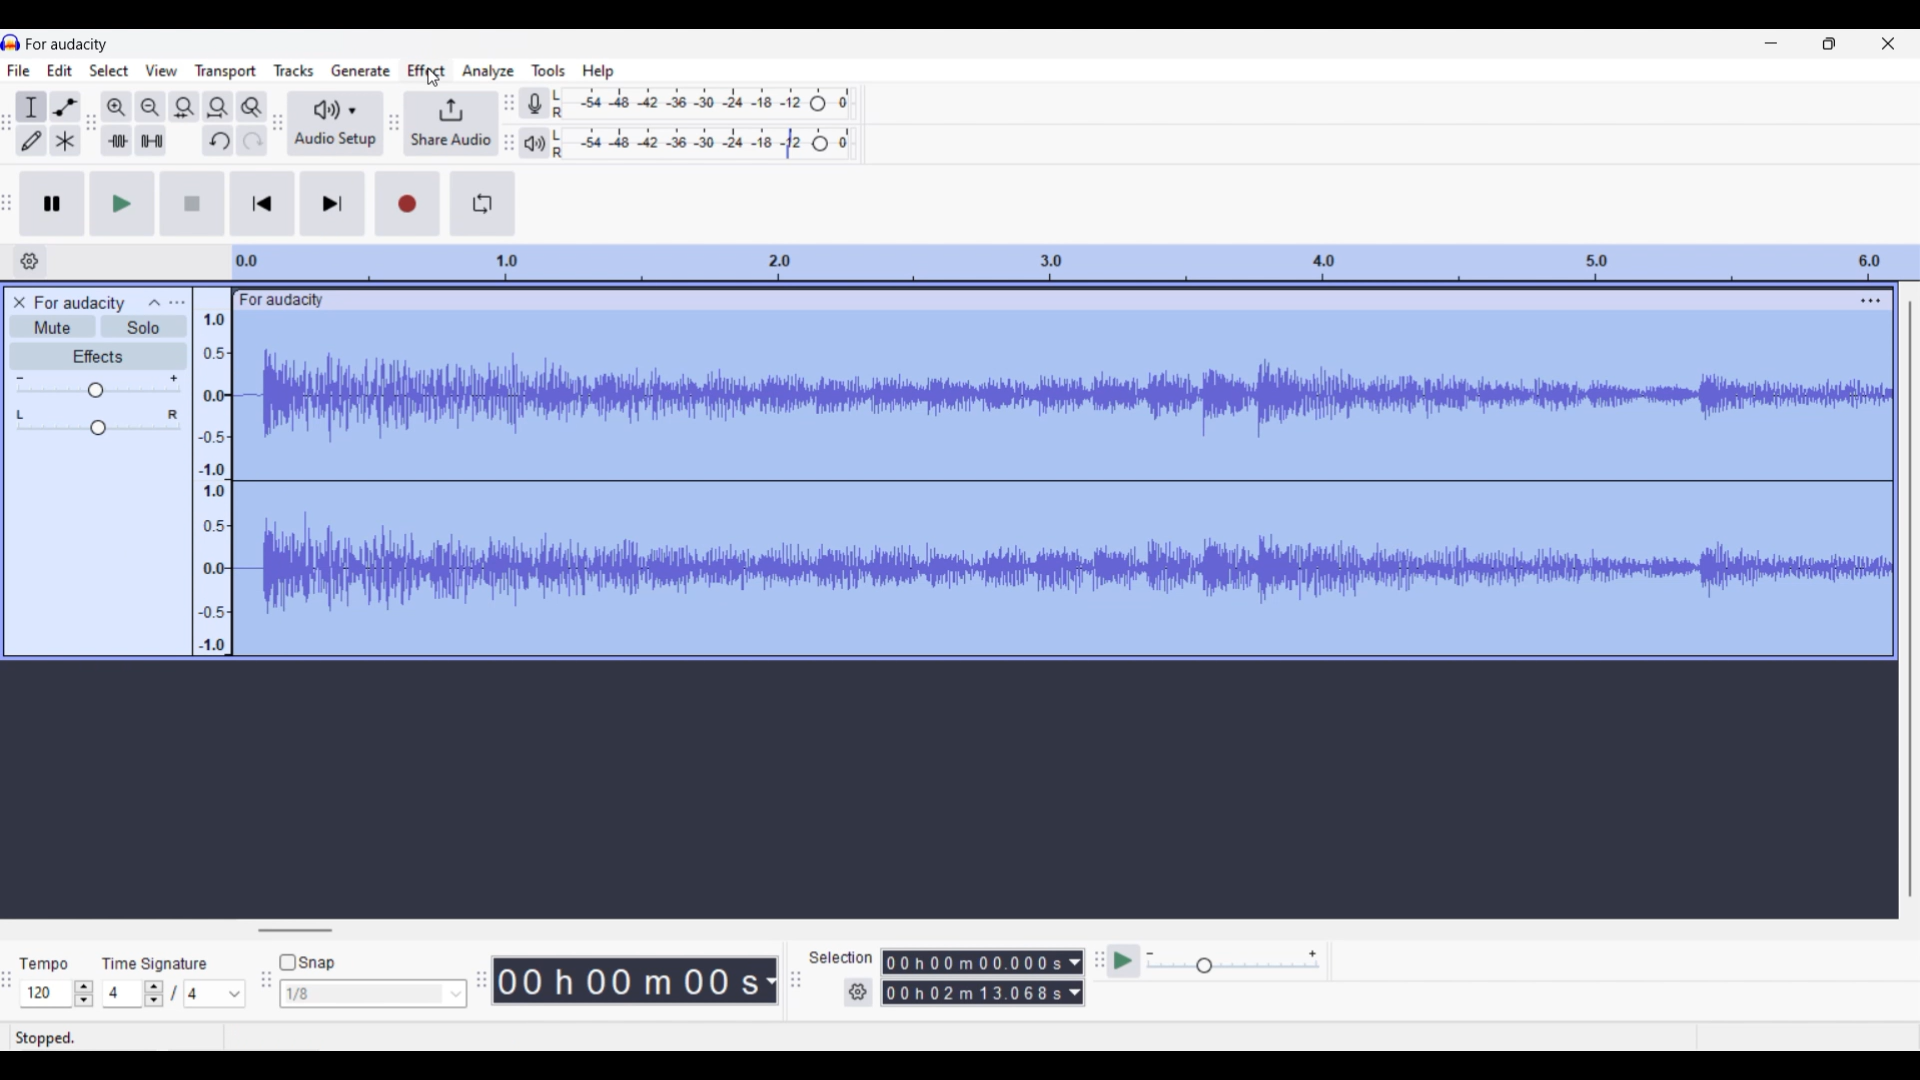  I want to click on Tracks, so click(293, 70).